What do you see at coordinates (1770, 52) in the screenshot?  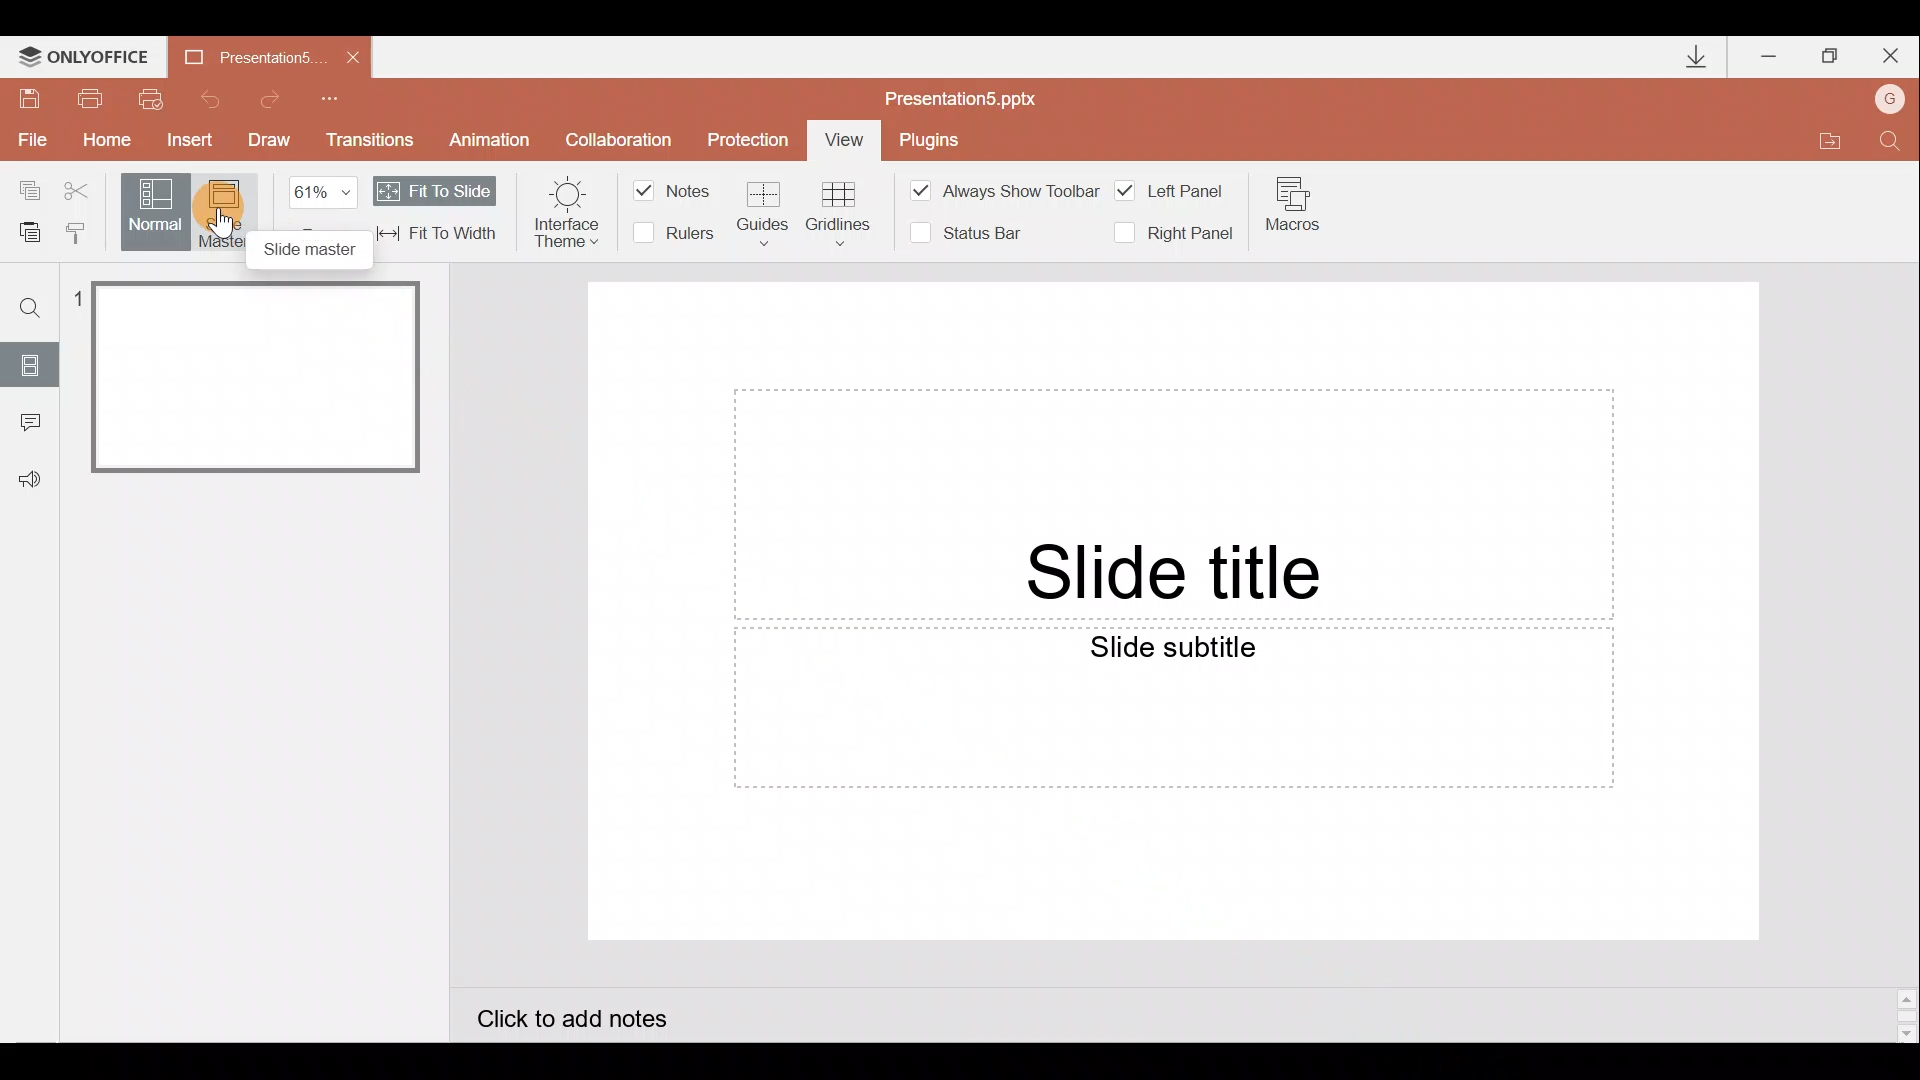 I see `Minimize` at bounding box center [1770, 52].